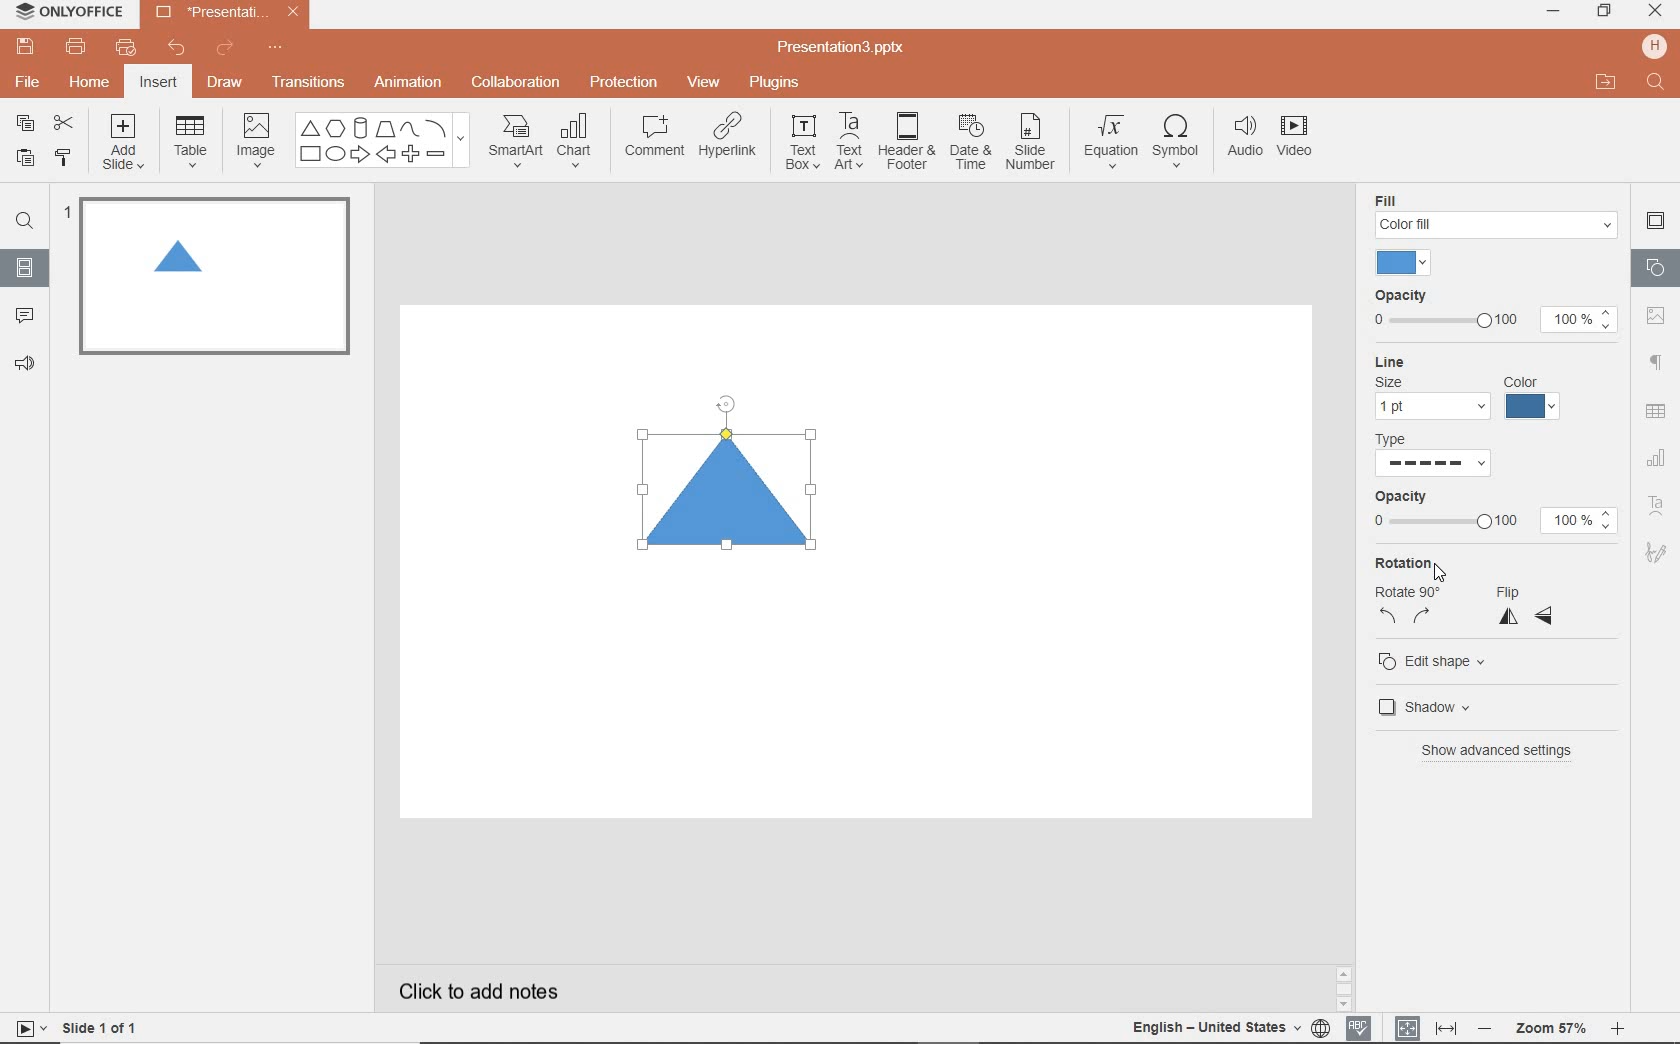  I want to click on edit shape, so click(1438, 664).